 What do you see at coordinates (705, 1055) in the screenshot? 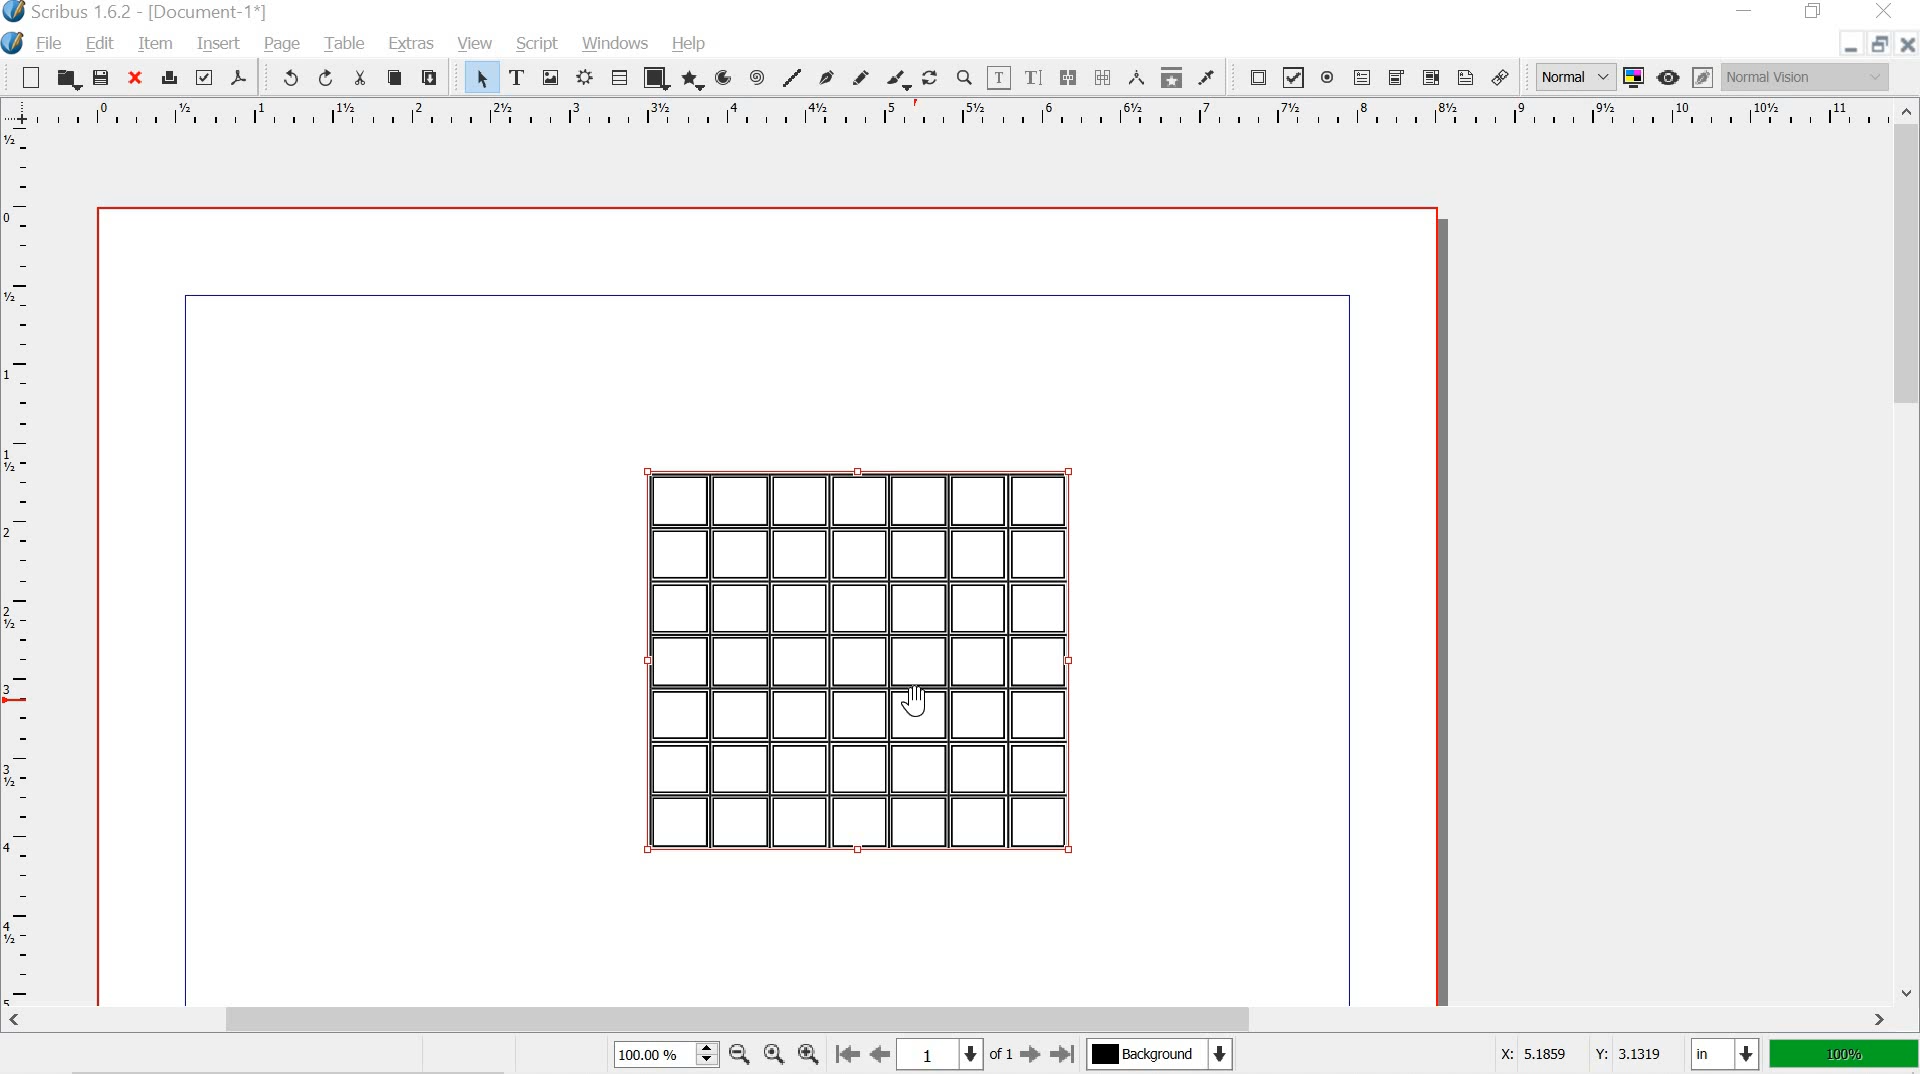
I see `zoom in, zoom out` at bounding box center [705, 1055].